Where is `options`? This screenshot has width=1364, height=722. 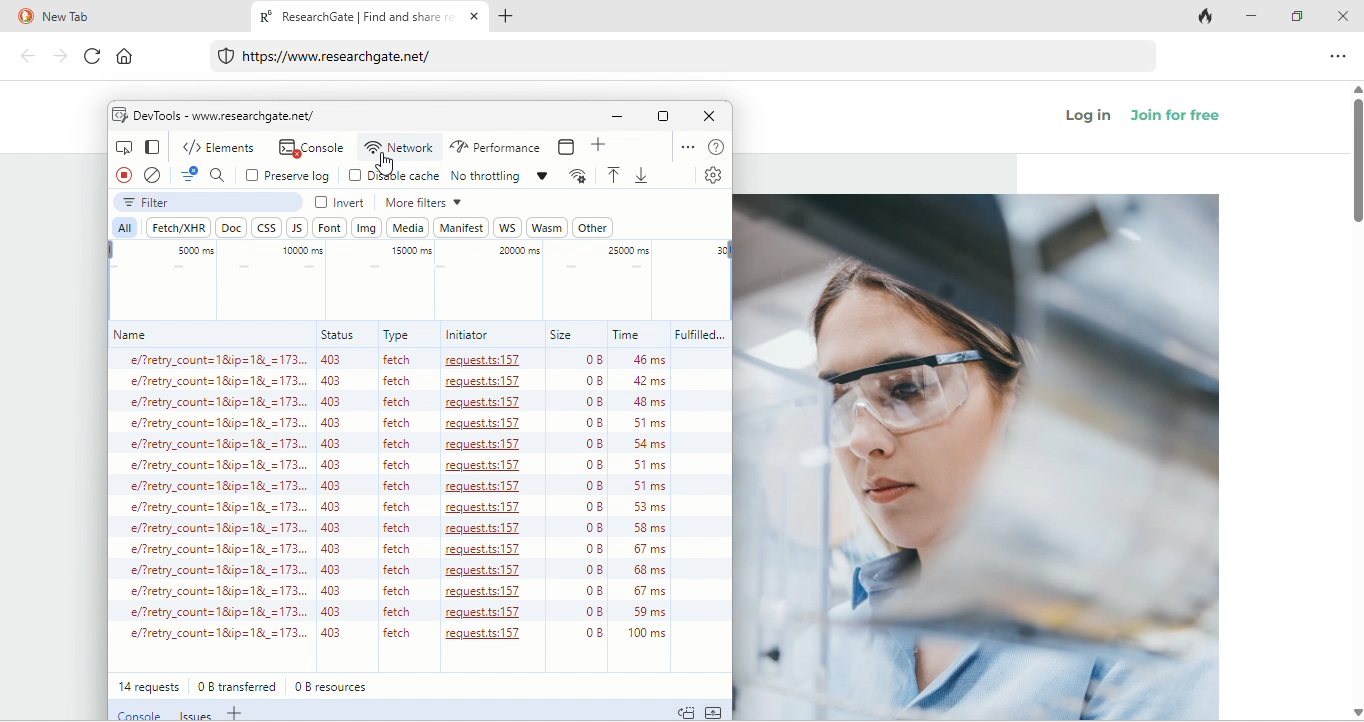
options is located at coordinates (684, 145).